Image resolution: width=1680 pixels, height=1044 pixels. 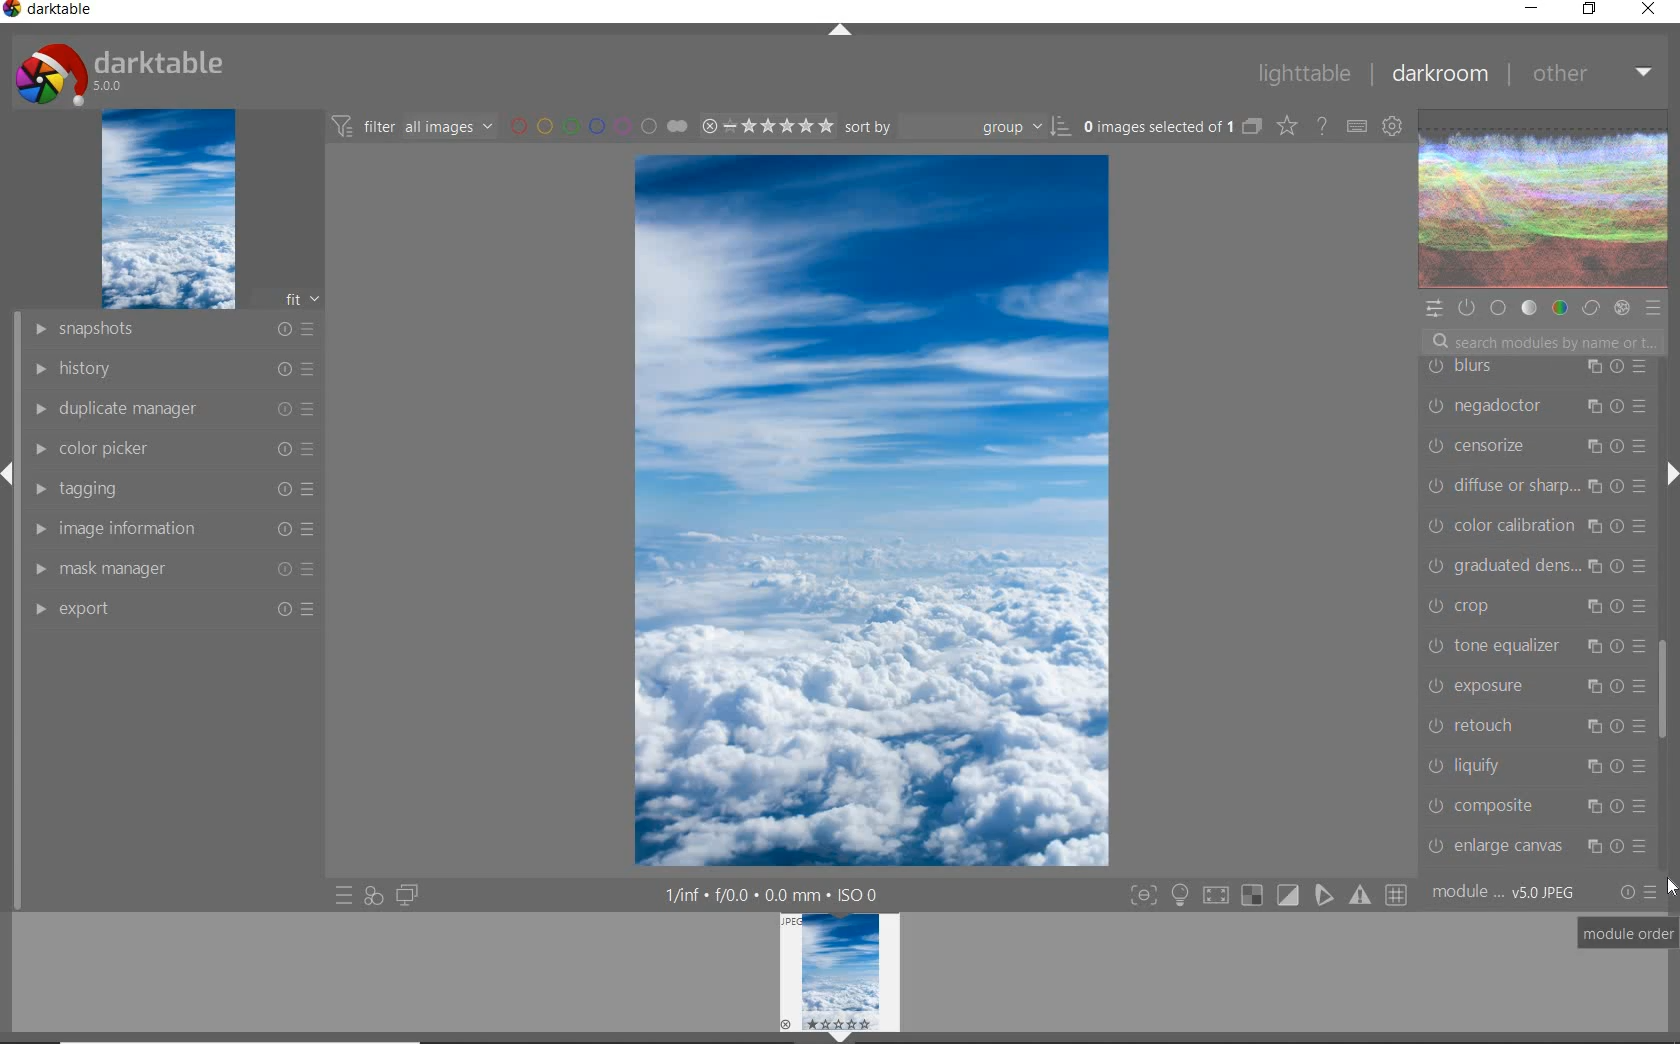 I want to click on Negadoctor, so click(x=1532, y=406).